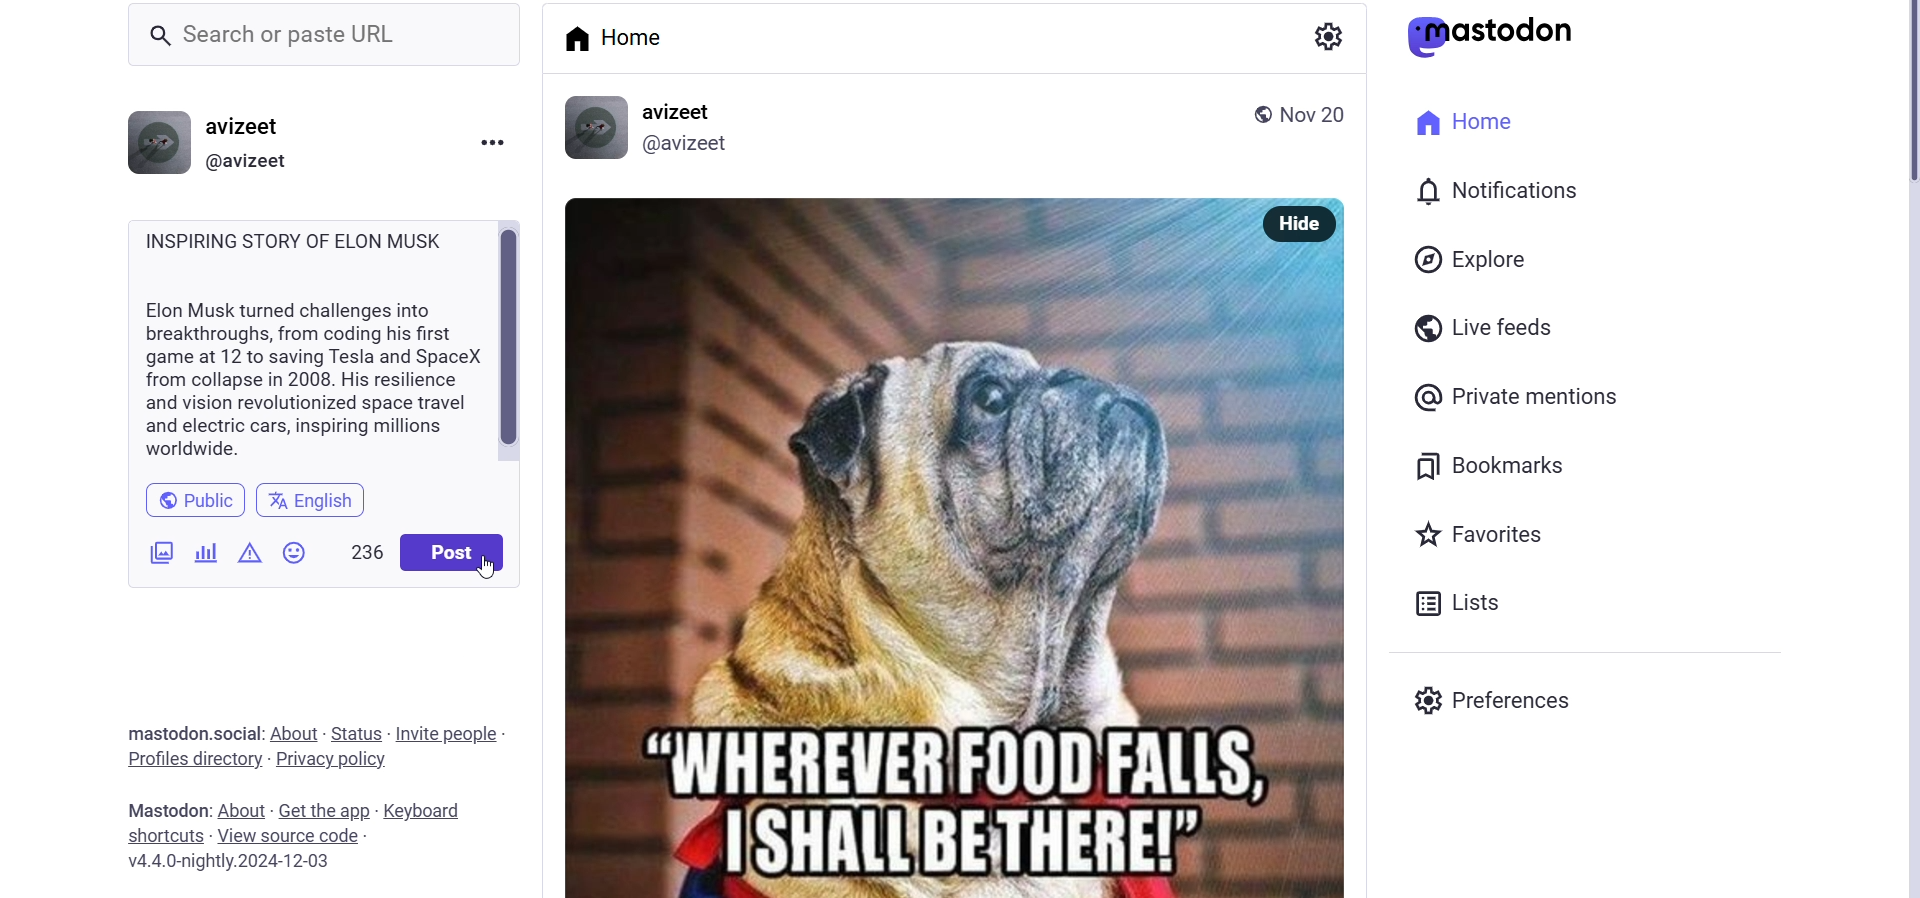 The image size is (1920, 898). Describe the element at coordinates (192, 759) in the screenshot. I see `profiles directory` at that location.